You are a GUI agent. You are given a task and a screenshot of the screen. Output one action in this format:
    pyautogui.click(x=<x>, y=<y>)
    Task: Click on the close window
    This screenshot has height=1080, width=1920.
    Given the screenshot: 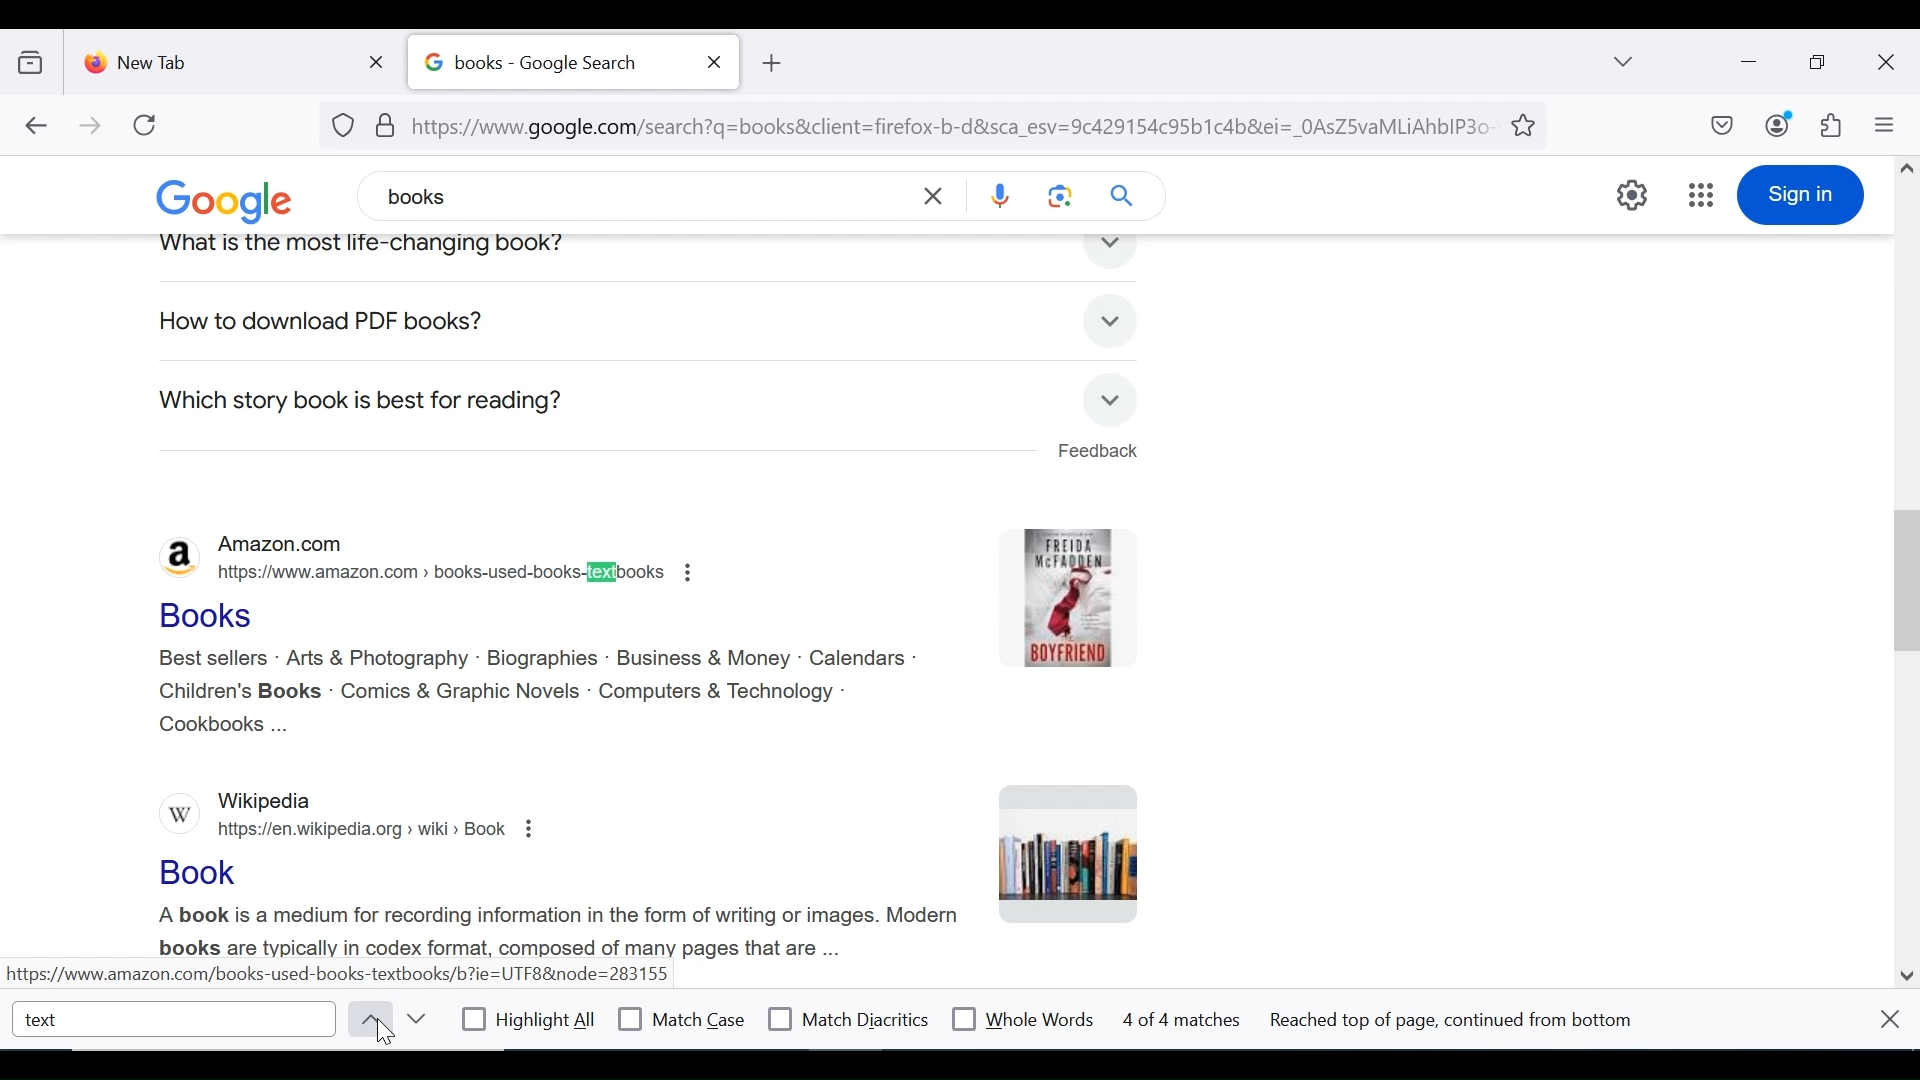 What is the action you would take?
    pyautogui.click(x=1887, y=63)
    